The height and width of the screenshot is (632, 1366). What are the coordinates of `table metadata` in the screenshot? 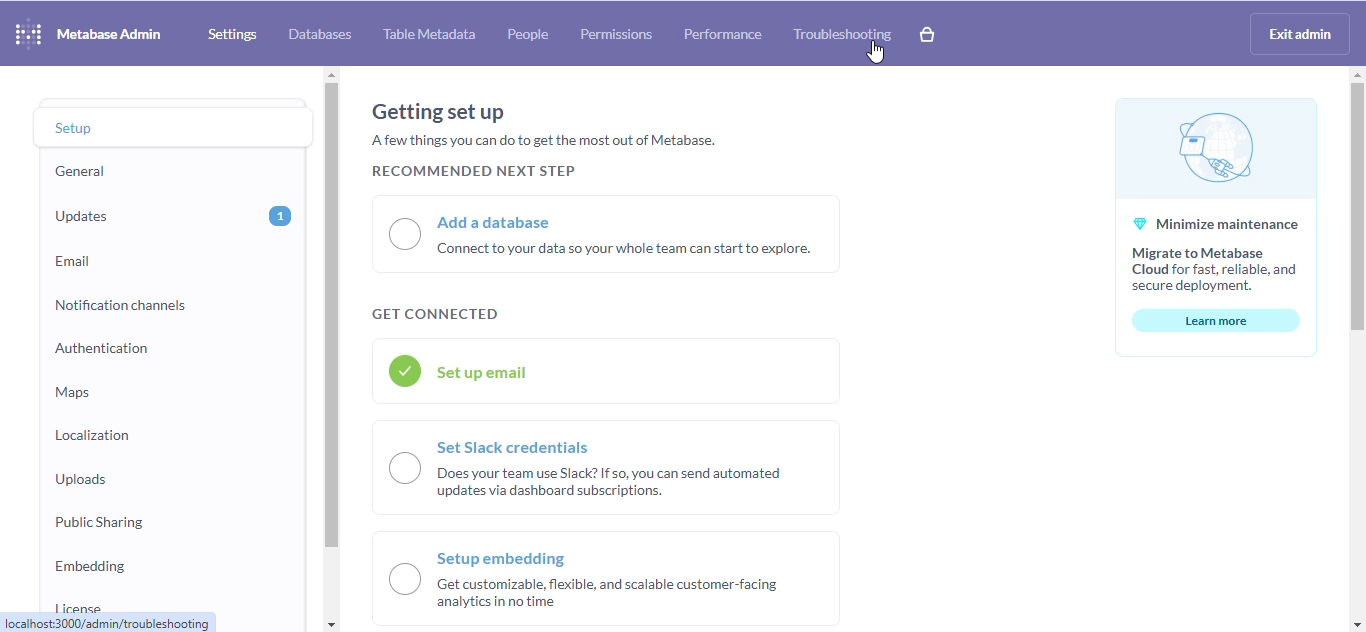 It's located at (429, 33).